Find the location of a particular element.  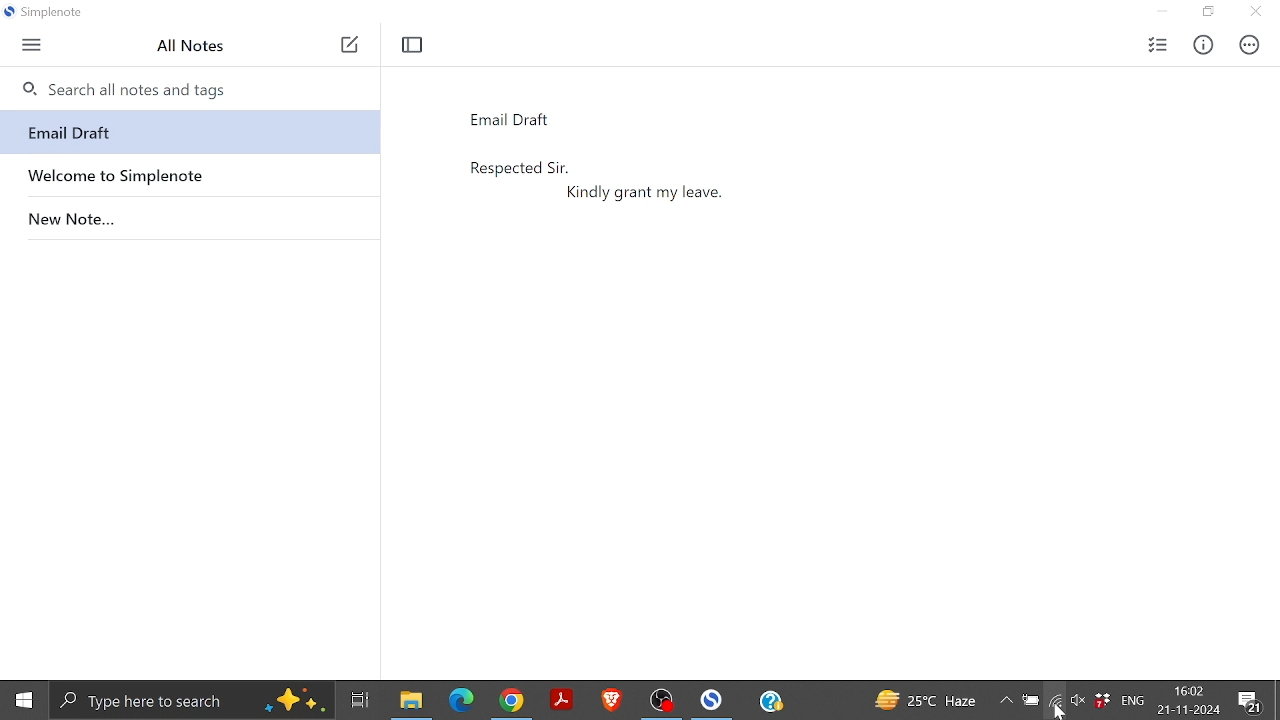

Info is located at coordinates (1202, 46).